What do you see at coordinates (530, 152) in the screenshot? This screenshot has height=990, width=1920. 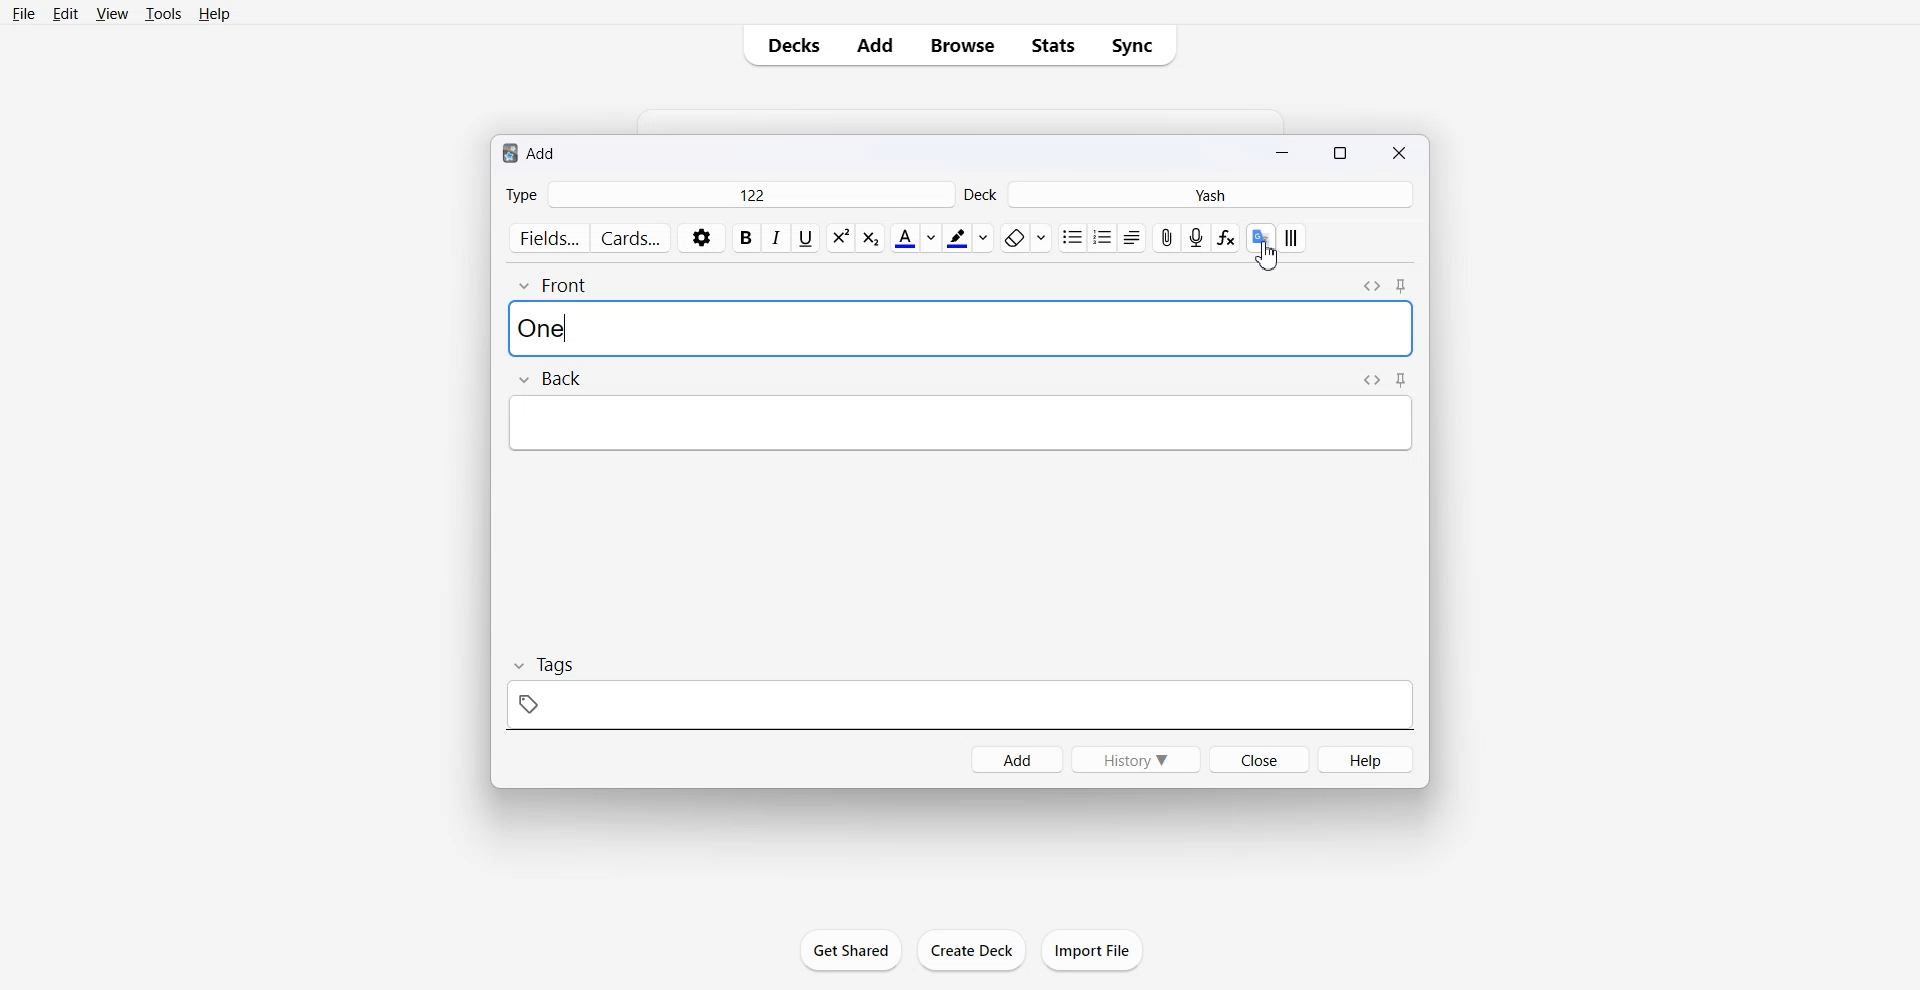 I see `Text` at bounding box center [530, 152].